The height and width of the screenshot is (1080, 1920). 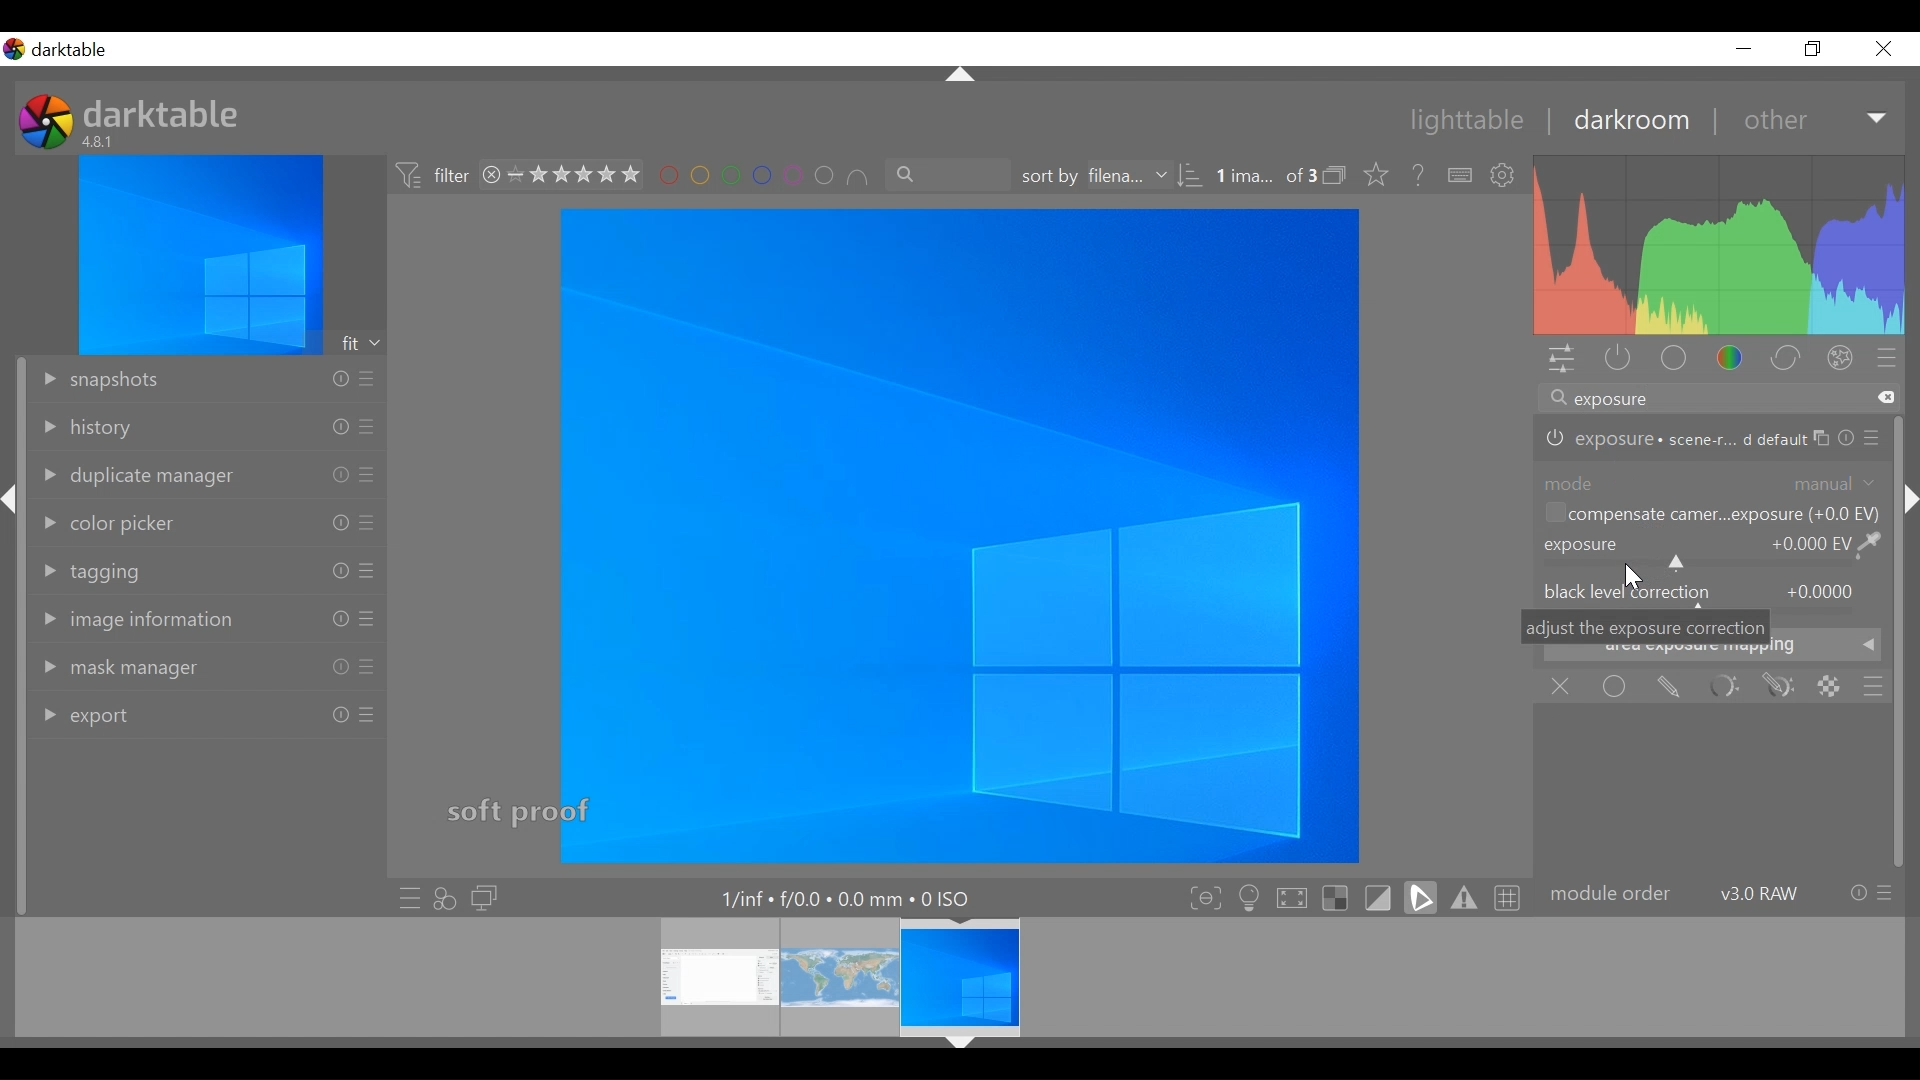 I want to click on minimize, so click(x=1744, y=49).